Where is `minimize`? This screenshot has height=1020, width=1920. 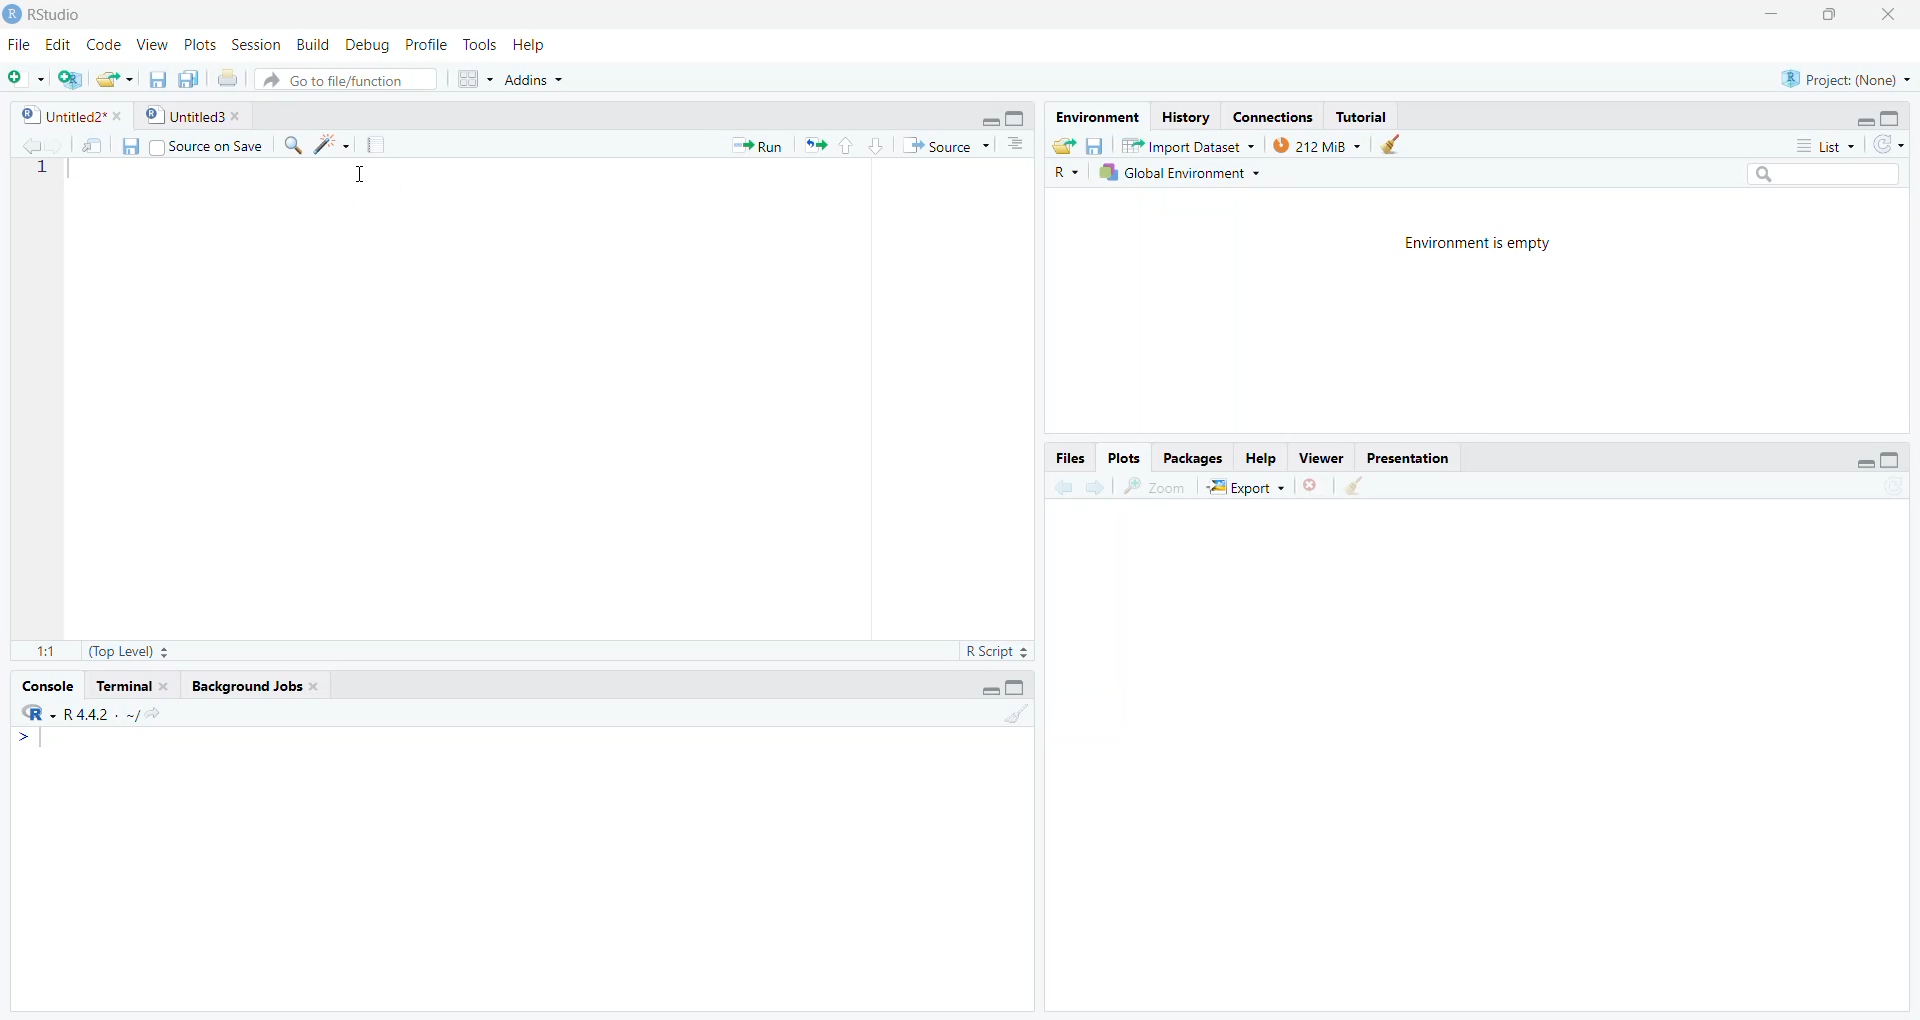 minimize is located at coordinates (1842, 459).